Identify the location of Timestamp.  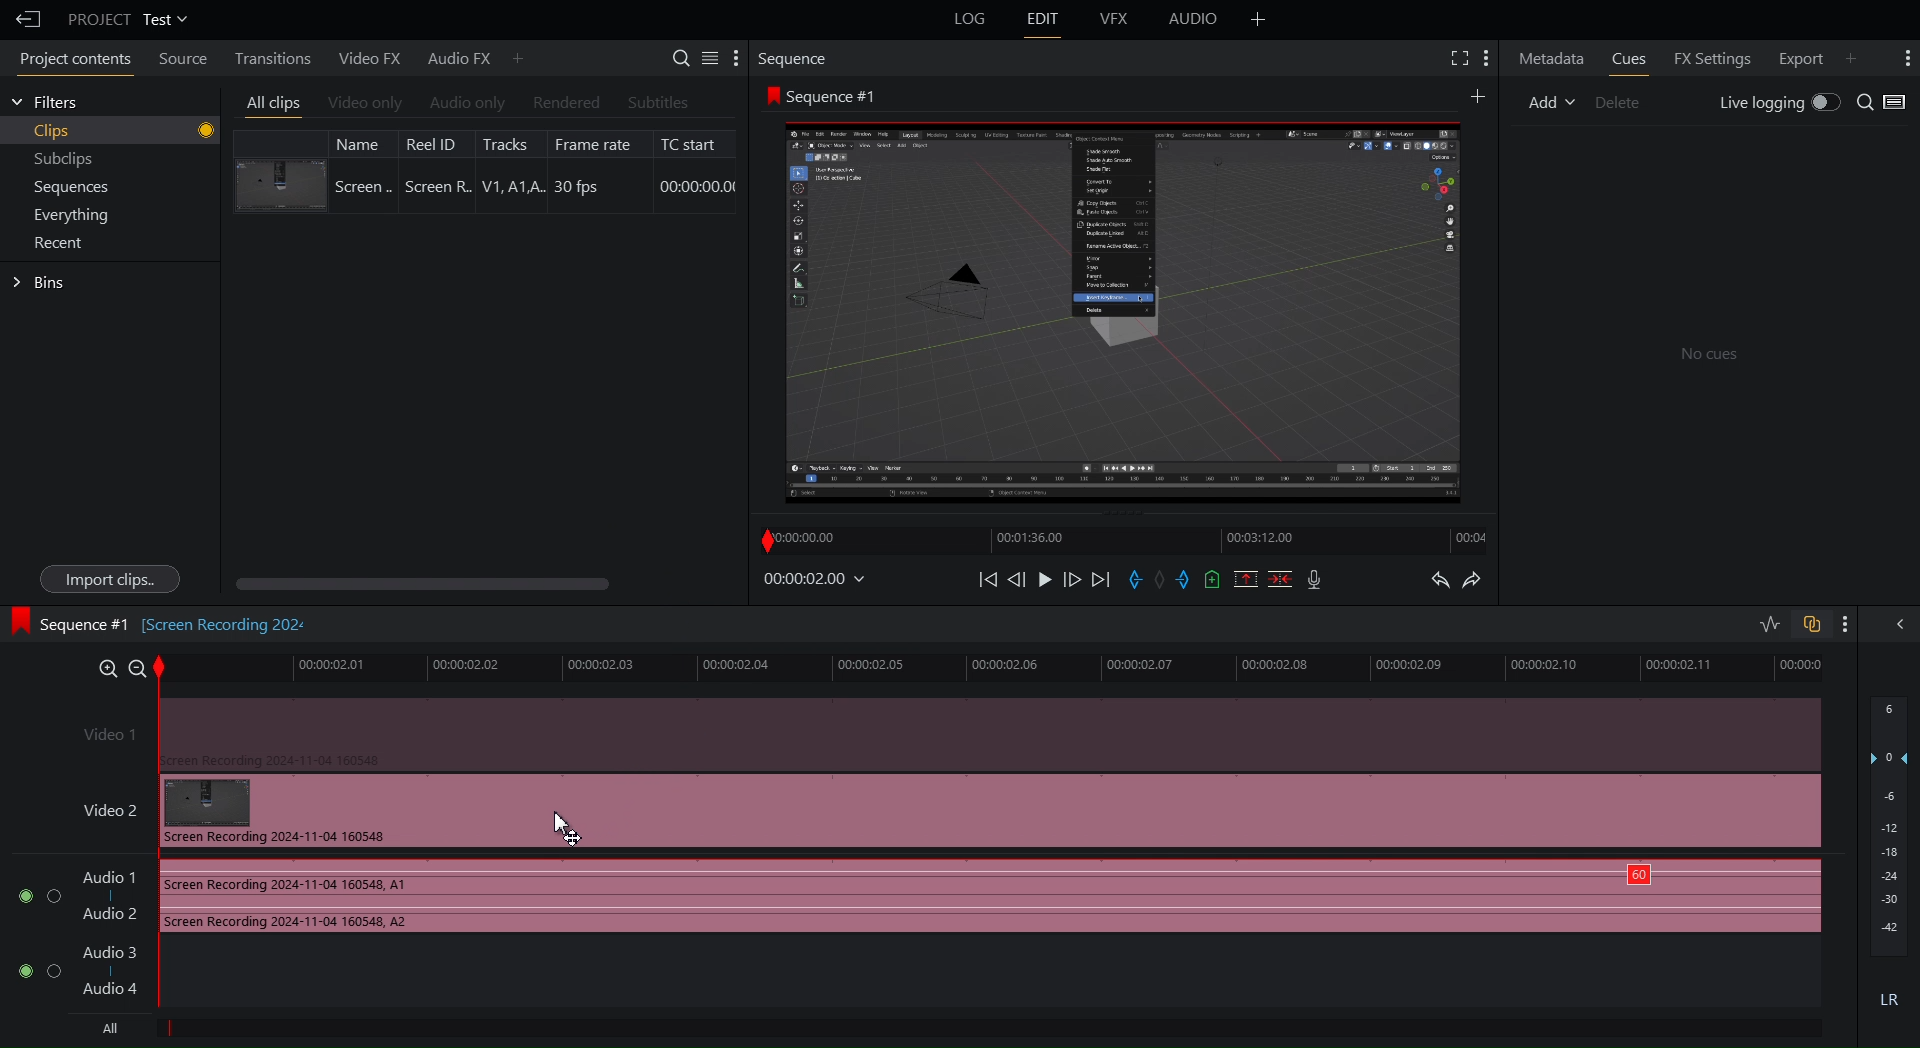
(815, 580).